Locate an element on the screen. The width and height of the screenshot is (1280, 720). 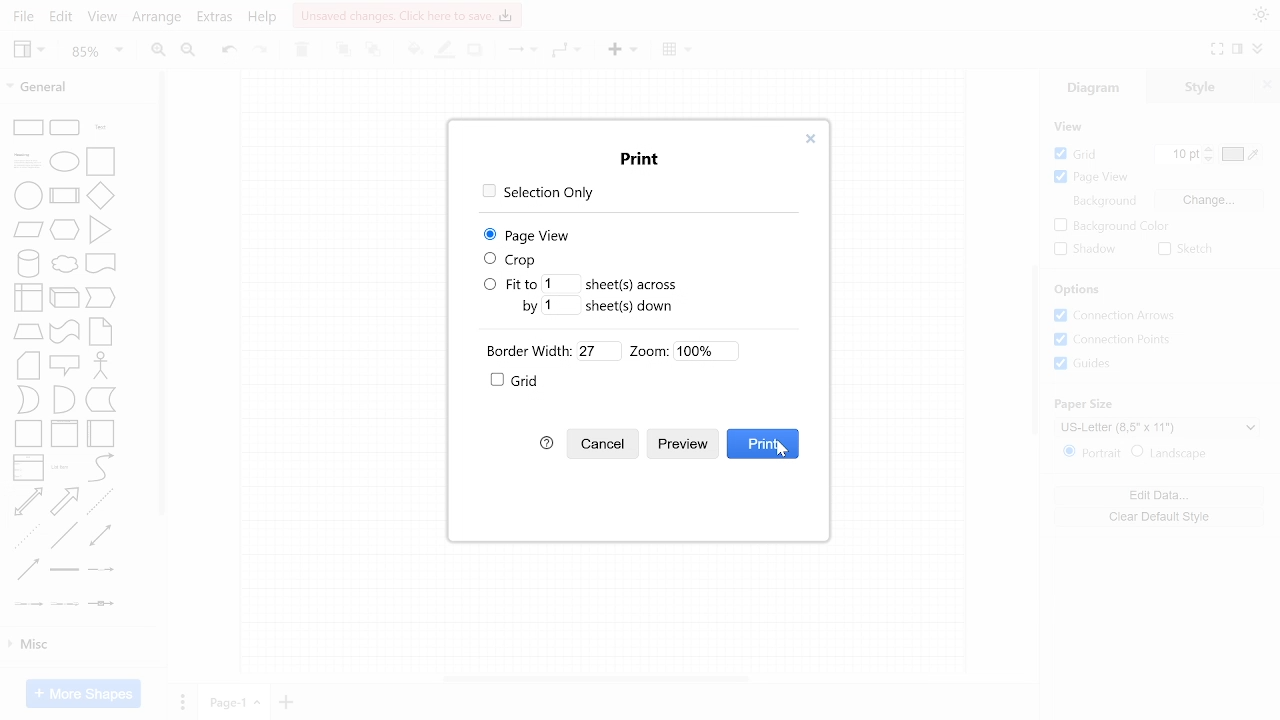
Zoom: is located at coordinates (649, 351).